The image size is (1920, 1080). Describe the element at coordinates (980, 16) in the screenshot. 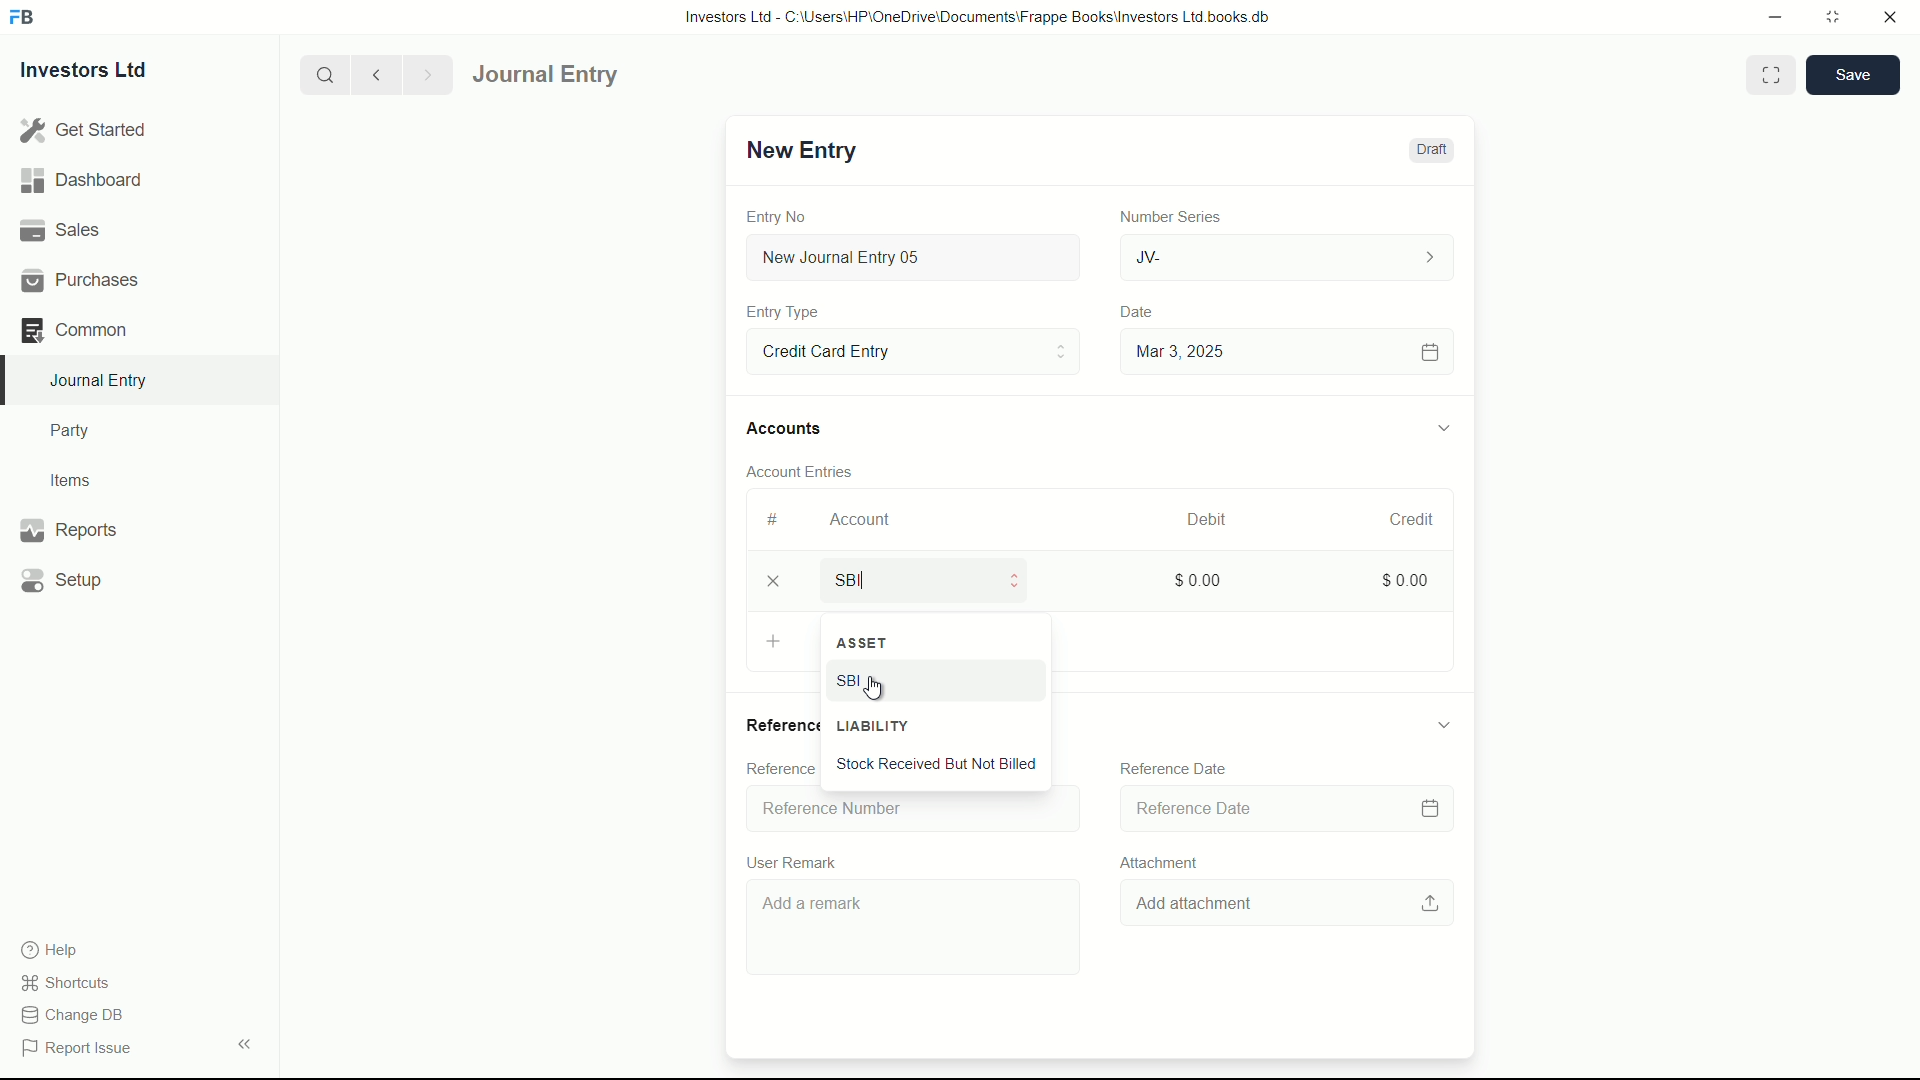

I see `Investors Ltd - C:\Users\HP\OneDrive\Documents\Frappe Books\Investors Ltd books.db` at that location.